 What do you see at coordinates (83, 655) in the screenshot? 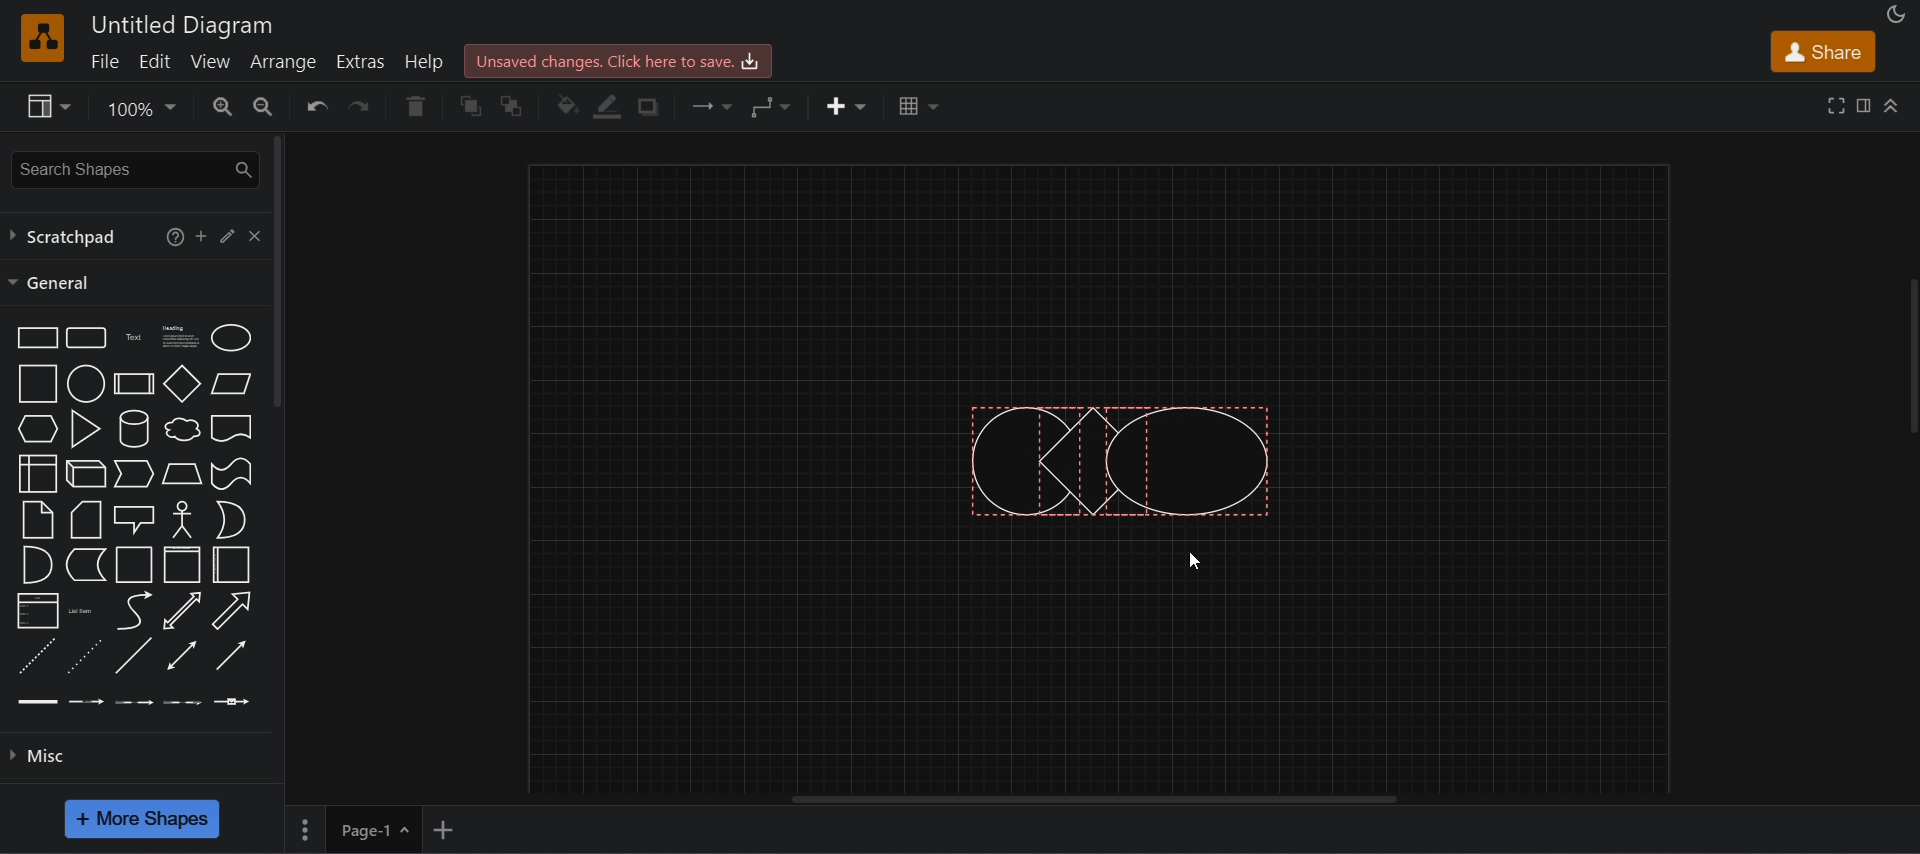
I see `dotted line` at bounding box center [83, 655].